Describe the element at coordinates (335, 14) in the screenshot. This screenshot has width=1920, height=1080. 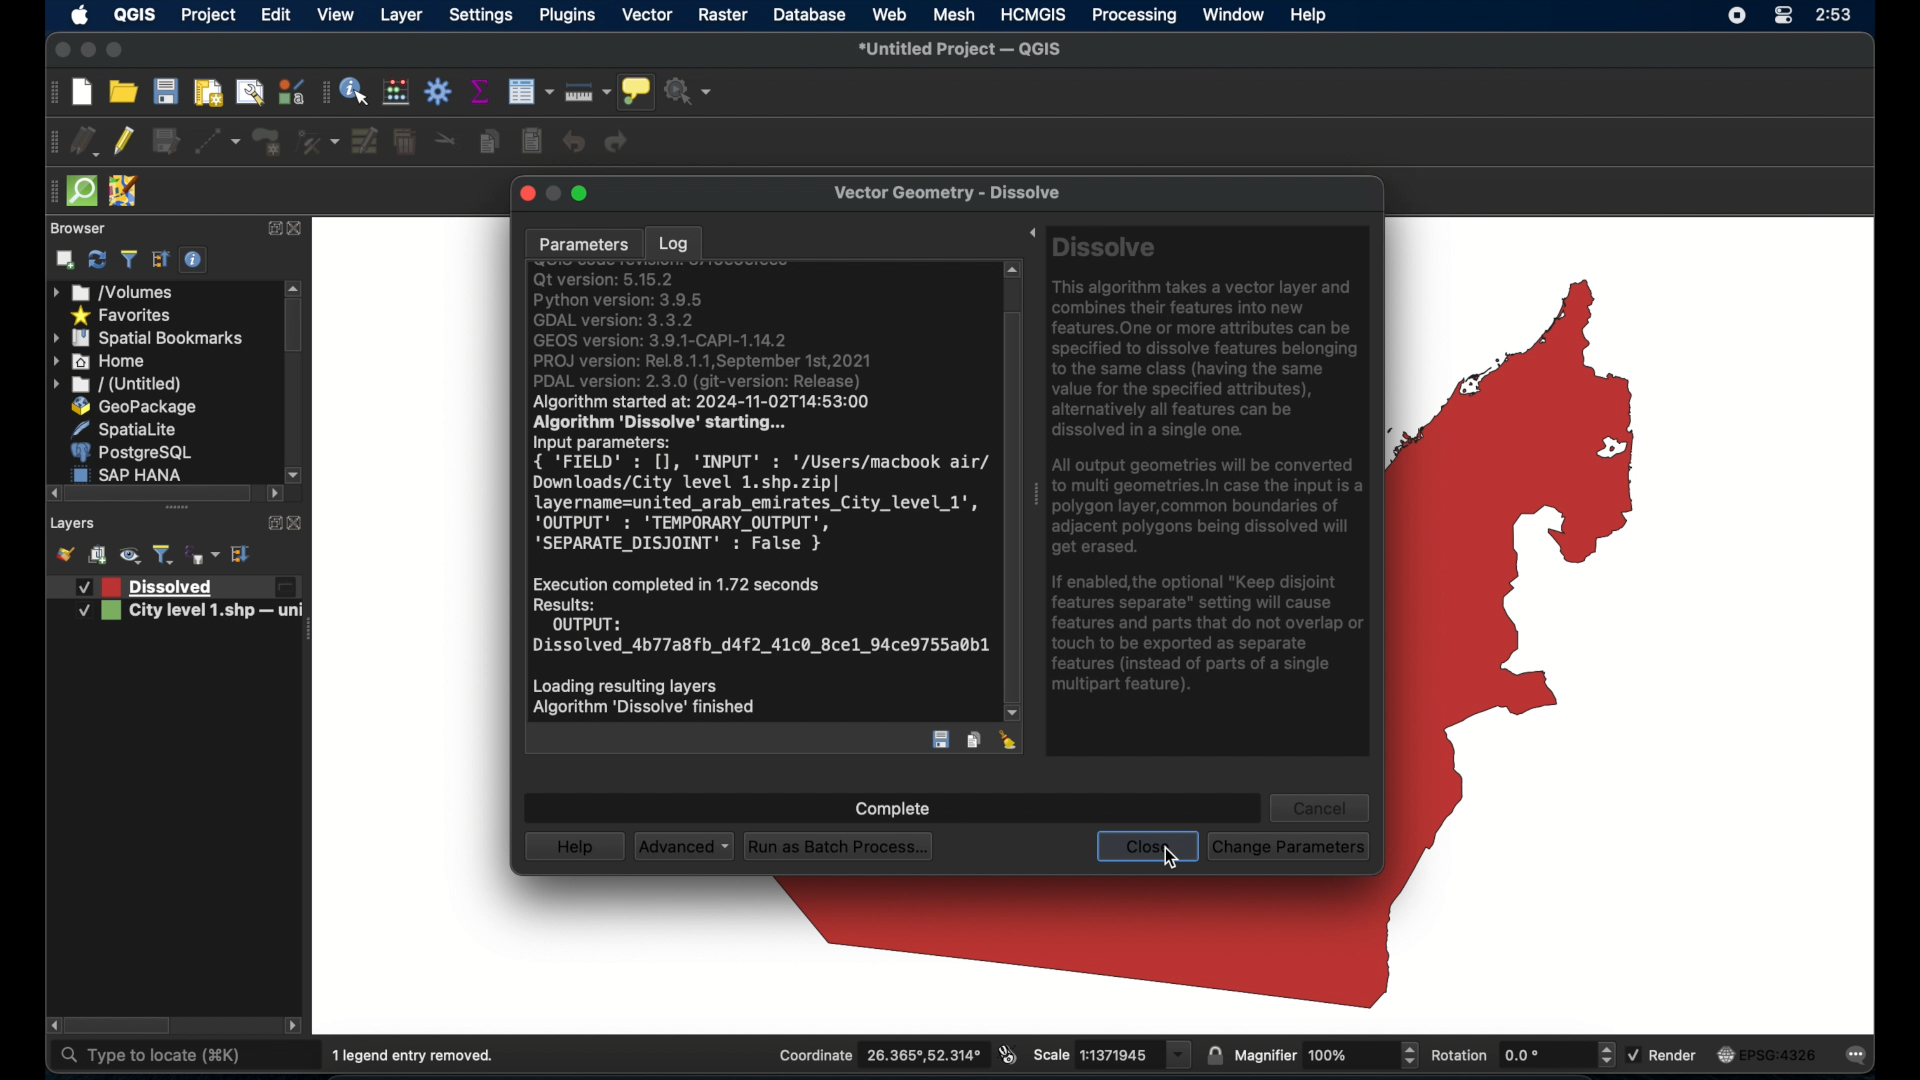
I see `view` at that location.